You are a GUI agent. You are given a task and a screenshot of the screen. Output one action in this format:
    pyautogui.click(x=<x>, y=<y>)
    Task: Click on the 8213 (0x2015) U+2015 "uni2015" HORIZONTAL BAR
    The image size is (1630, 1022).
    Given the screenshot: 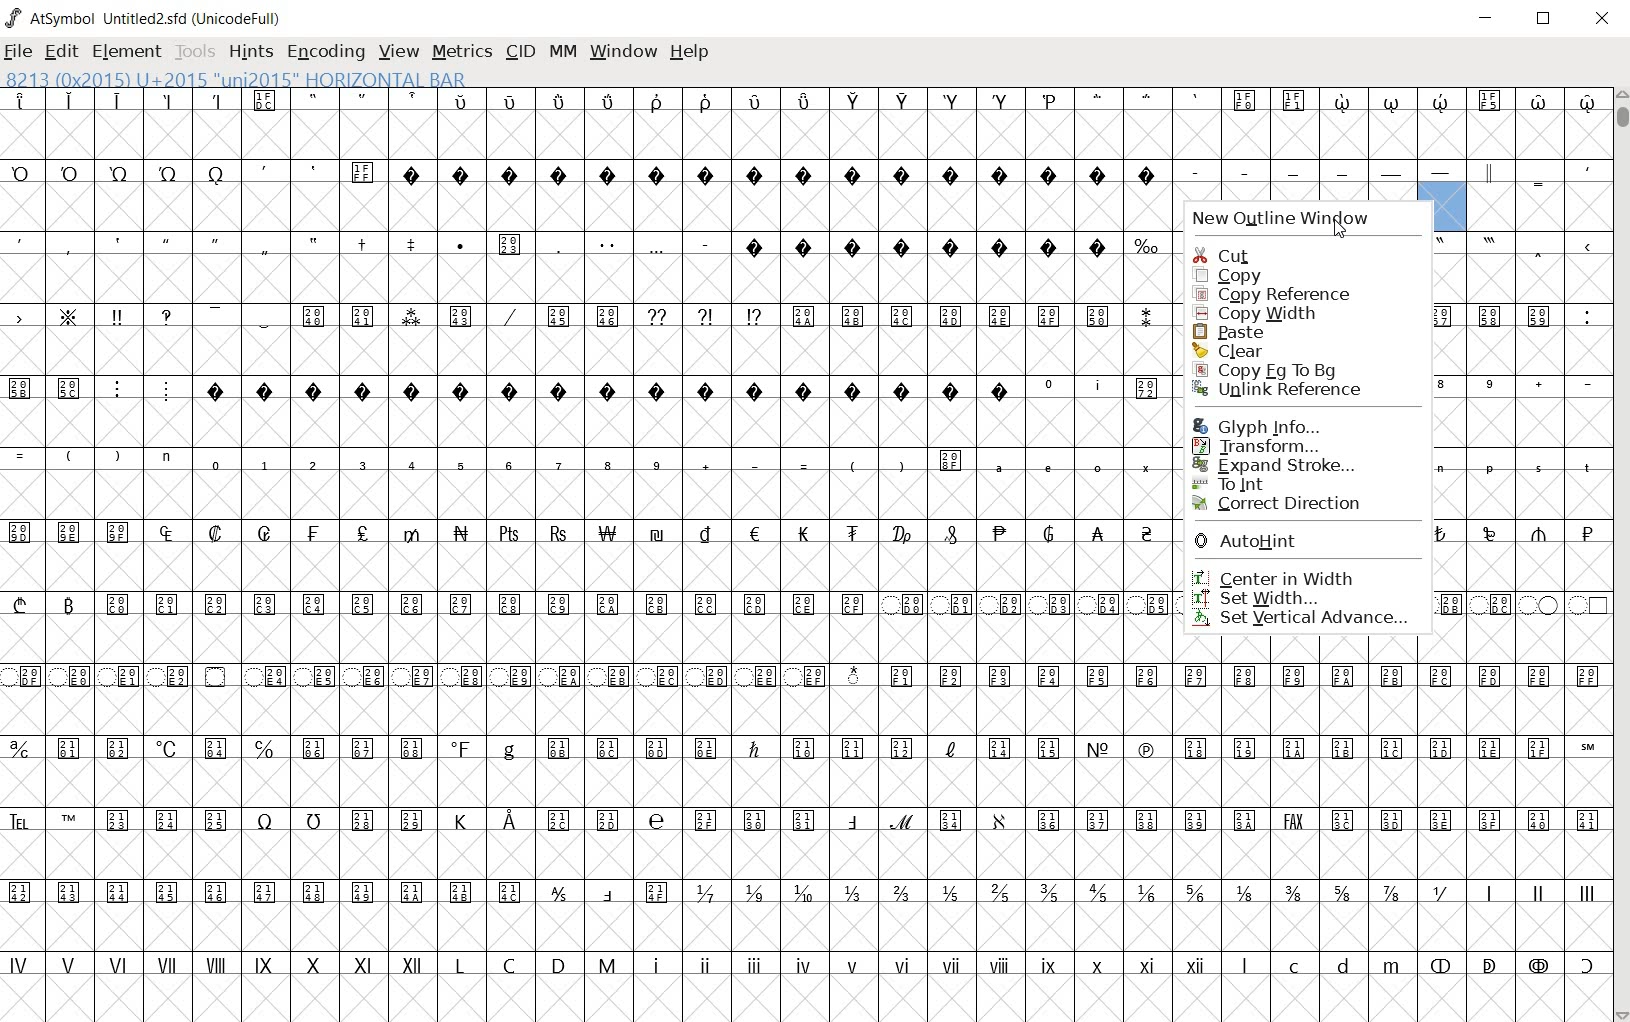 What is the action you would take?
    pyautogui.click(x=234, y=79)
    